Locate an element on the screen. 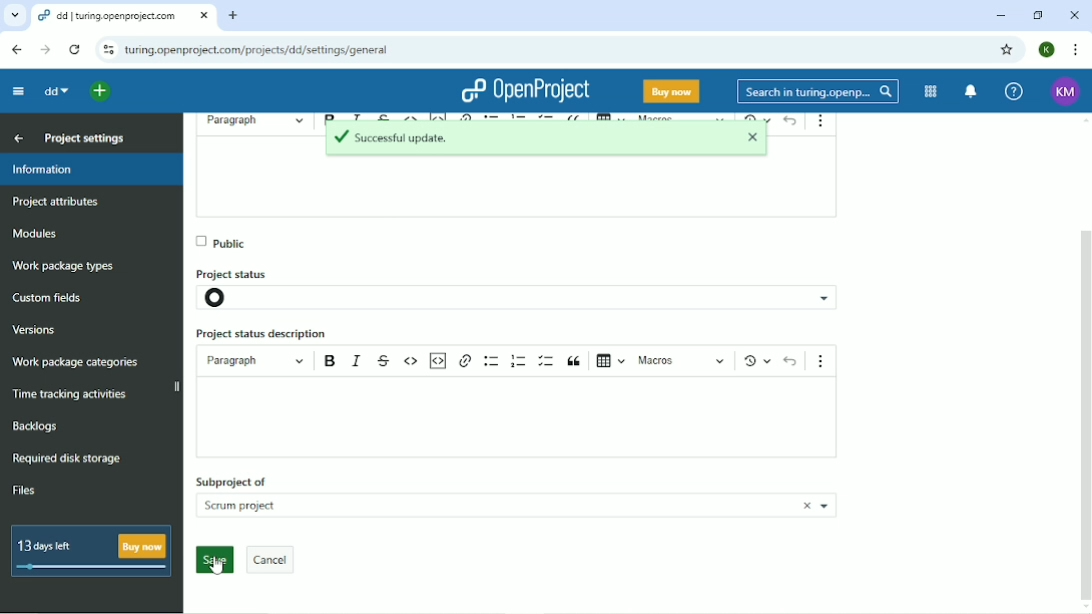 This screenshot has height=614, width=1092. KM is located at coordinates (1068, 90).